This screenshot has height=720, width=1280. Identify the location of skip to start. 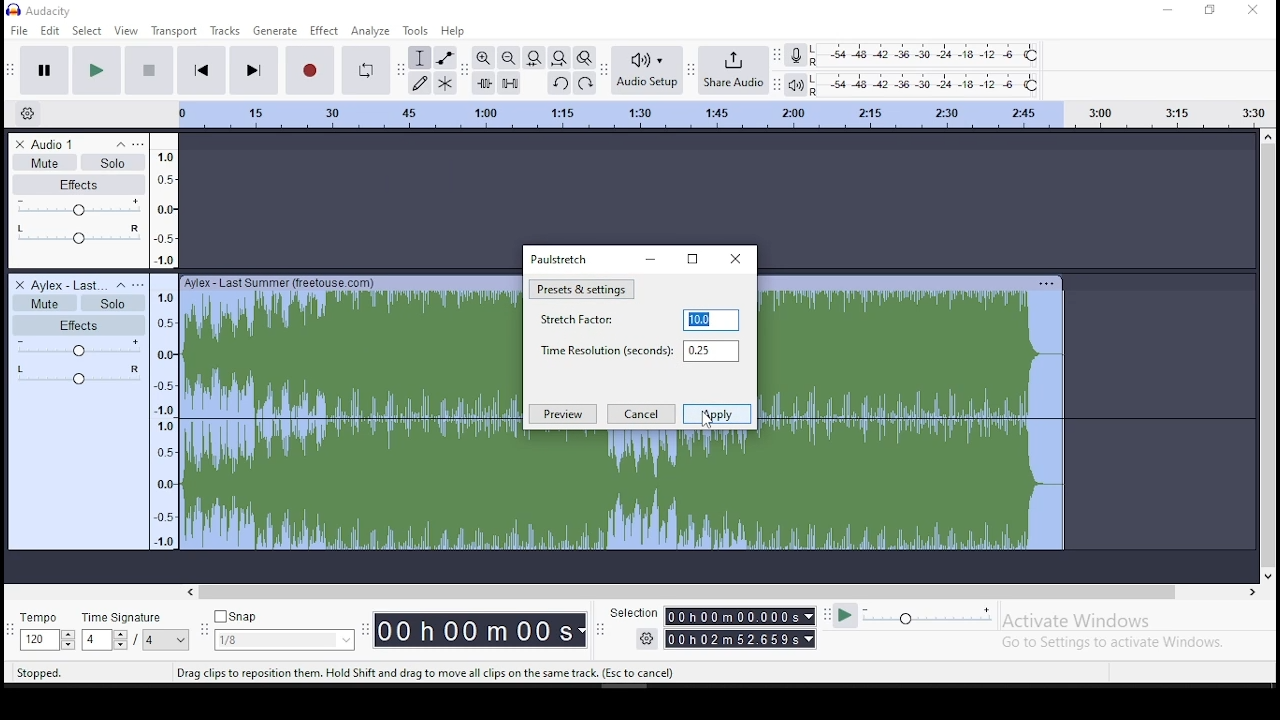
(203, 70).